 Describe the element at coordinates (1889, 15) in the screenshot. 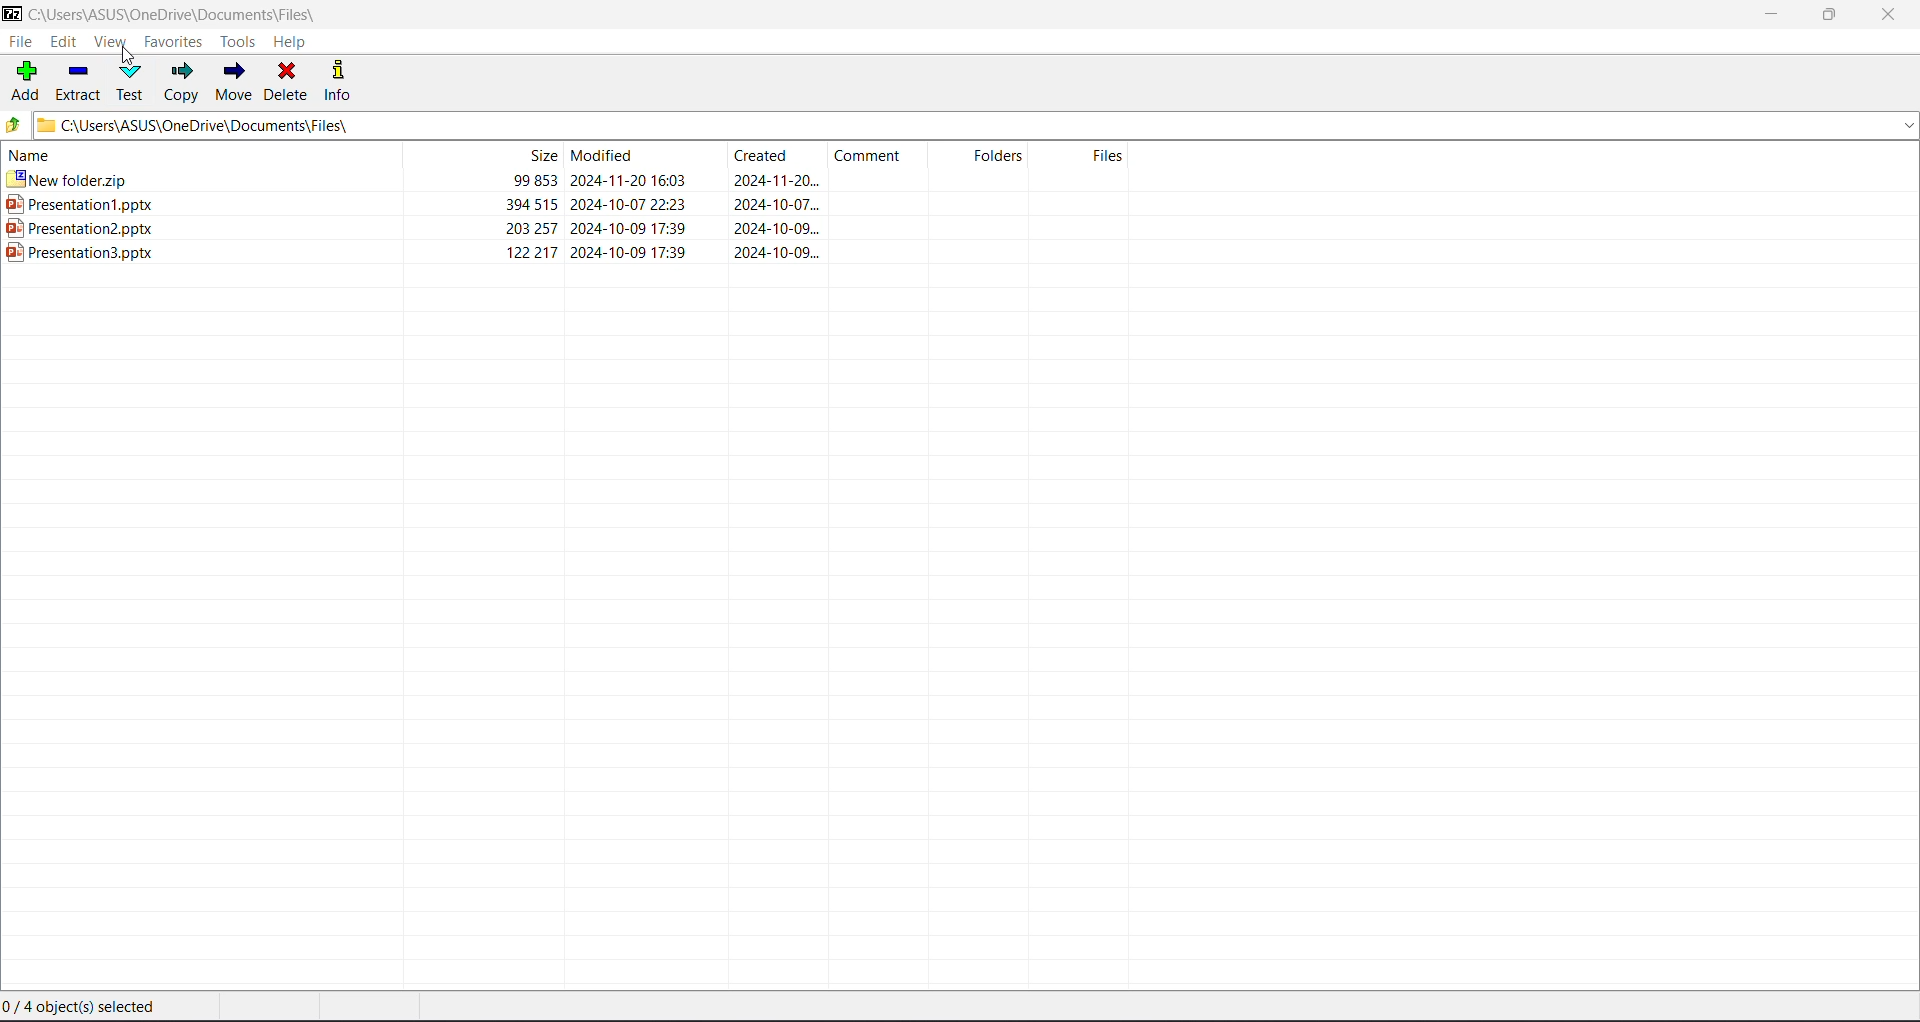

I see `Close` at that location.